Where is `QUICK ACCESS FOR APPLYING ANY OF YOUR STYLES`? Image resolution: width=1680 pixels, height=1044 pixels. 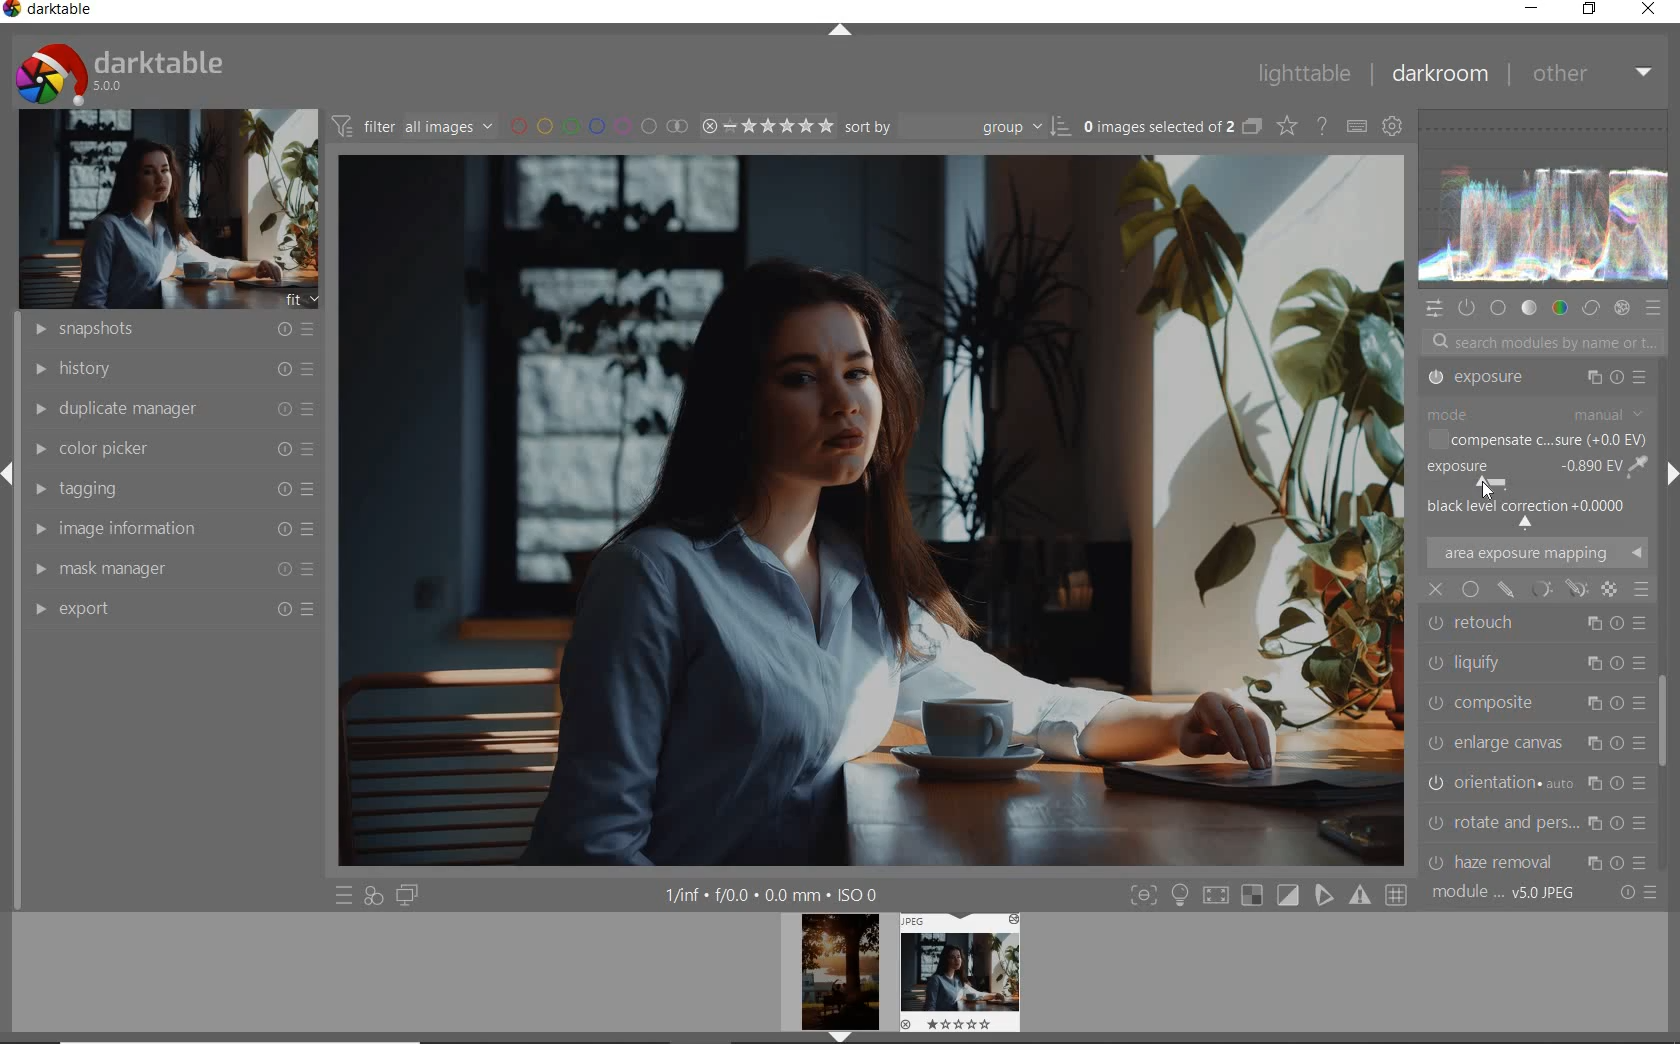
QUICK ACCESS FOR APPLYING ANY OF YOUR STYLES is located at coordinates (374, 896).